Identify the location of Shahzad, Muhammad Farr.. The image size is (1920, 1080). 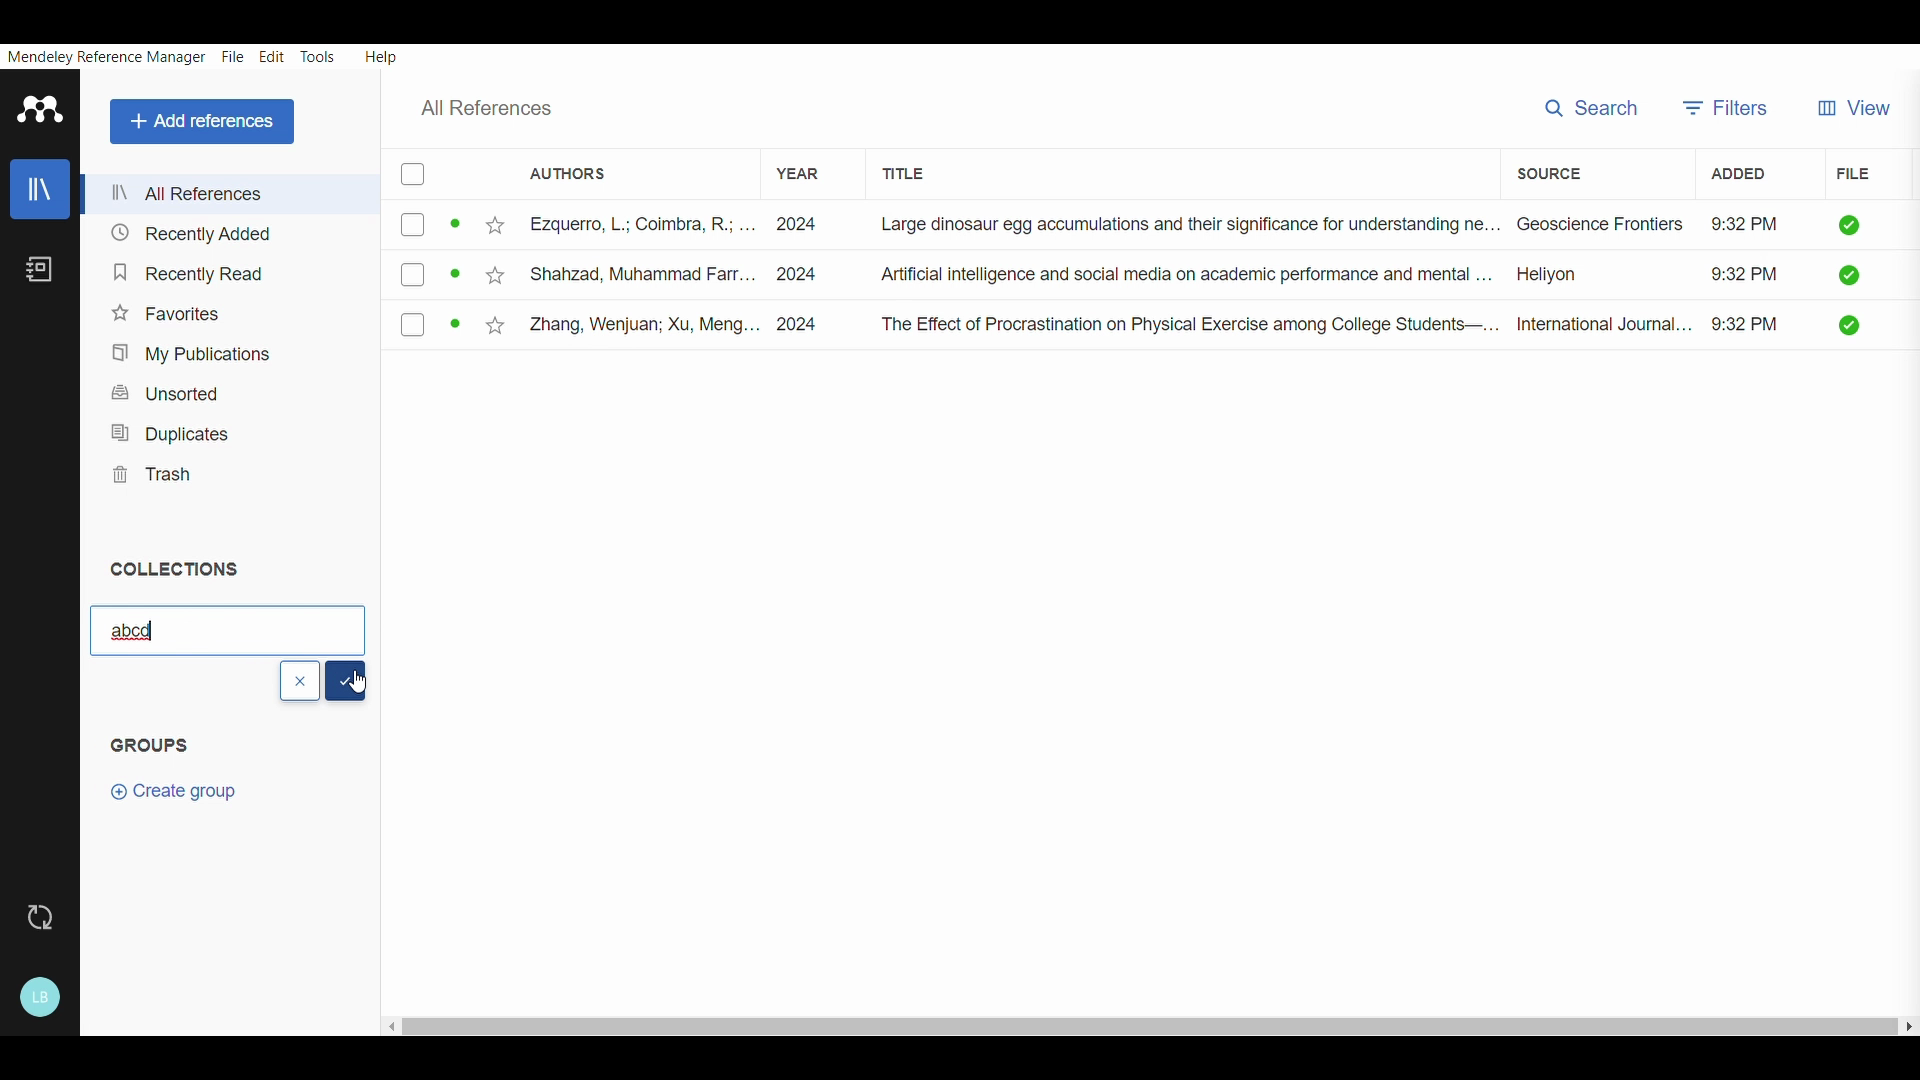
(609, 271).